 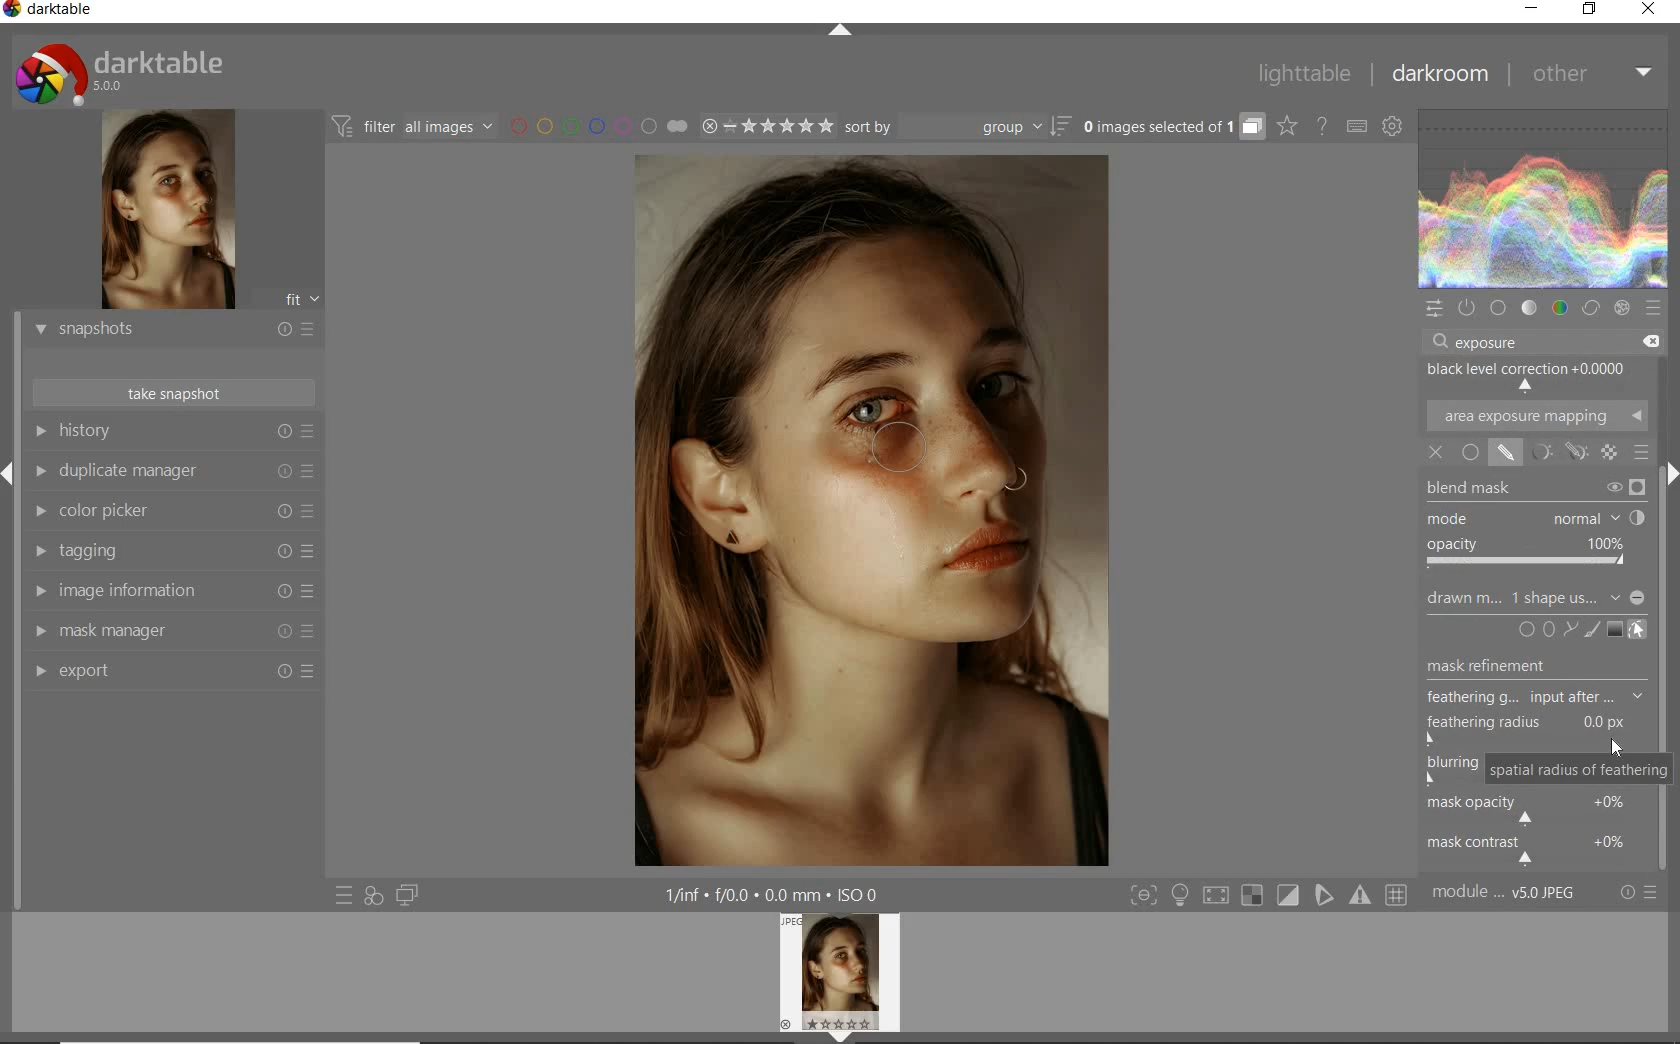 What do you see at coordinates (1535, 698) in the screenshot?
I see `FEATHERING G...input after` at bounding box center [1535, 698].